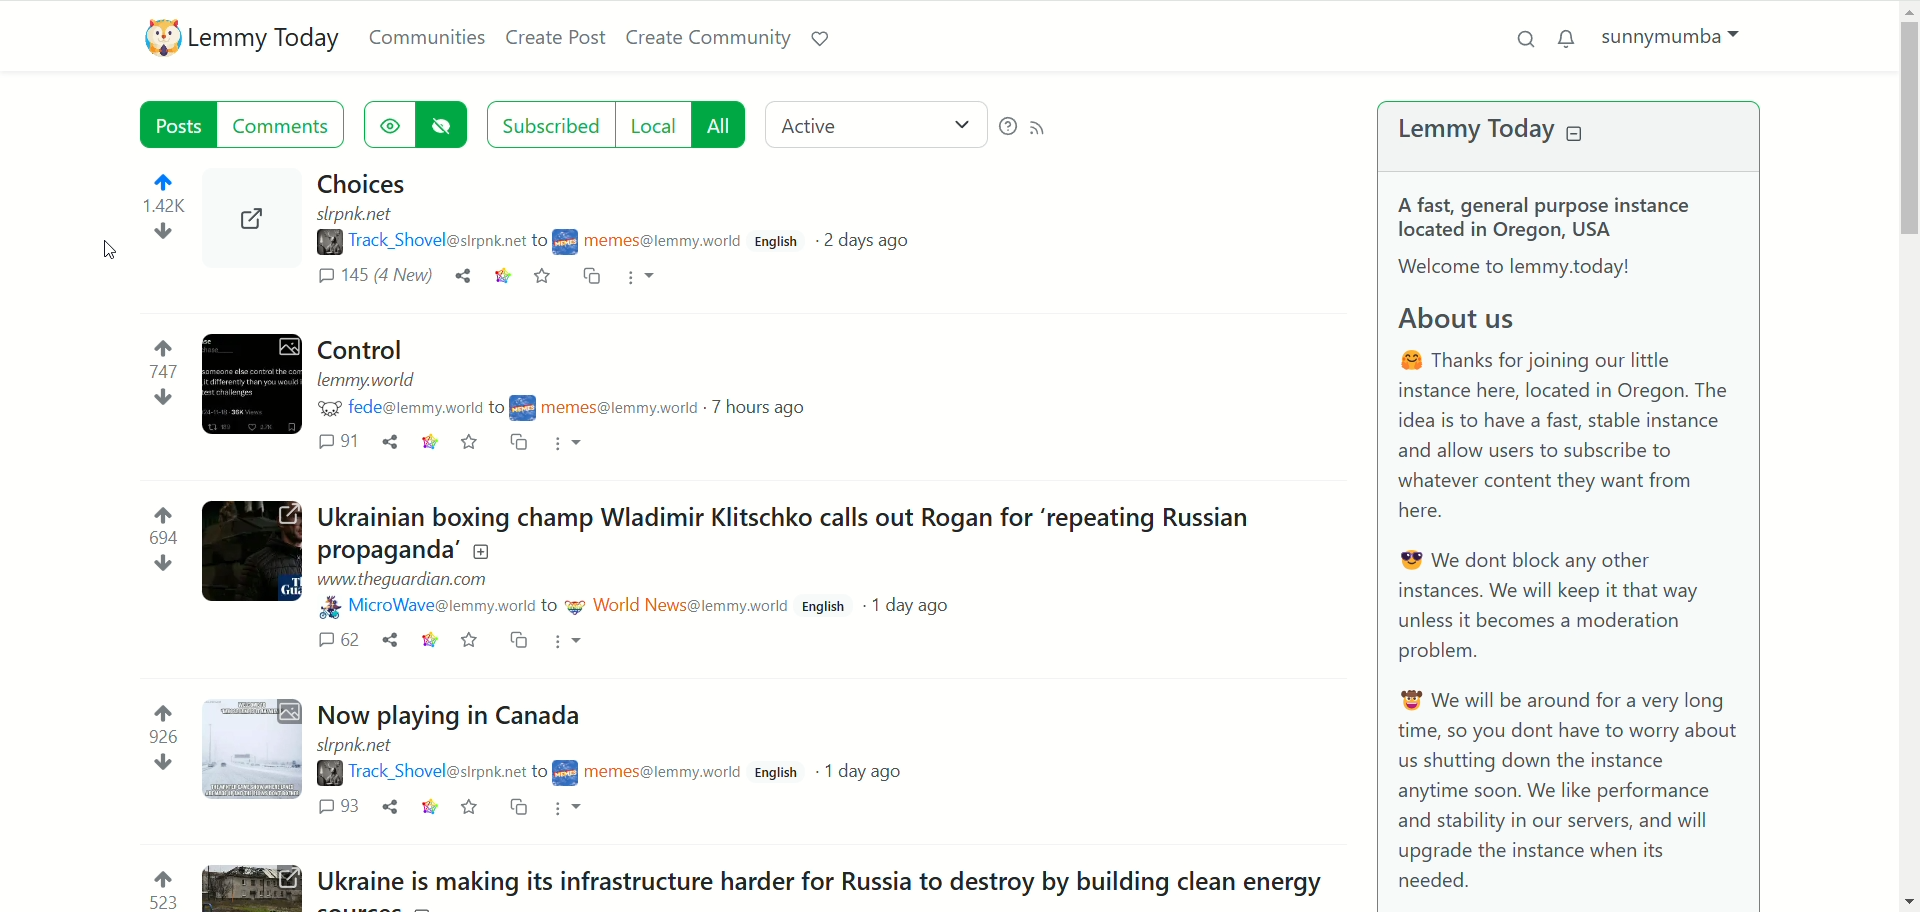 This screenshot has height=912, width=1920. I want to click on ® We will be around for a very longtime, so you dont have to worry about us shutting down the instance anytime soon. We like performance and stability in our servers, and will upgrade the instance when its needed., so click(1562, 795).